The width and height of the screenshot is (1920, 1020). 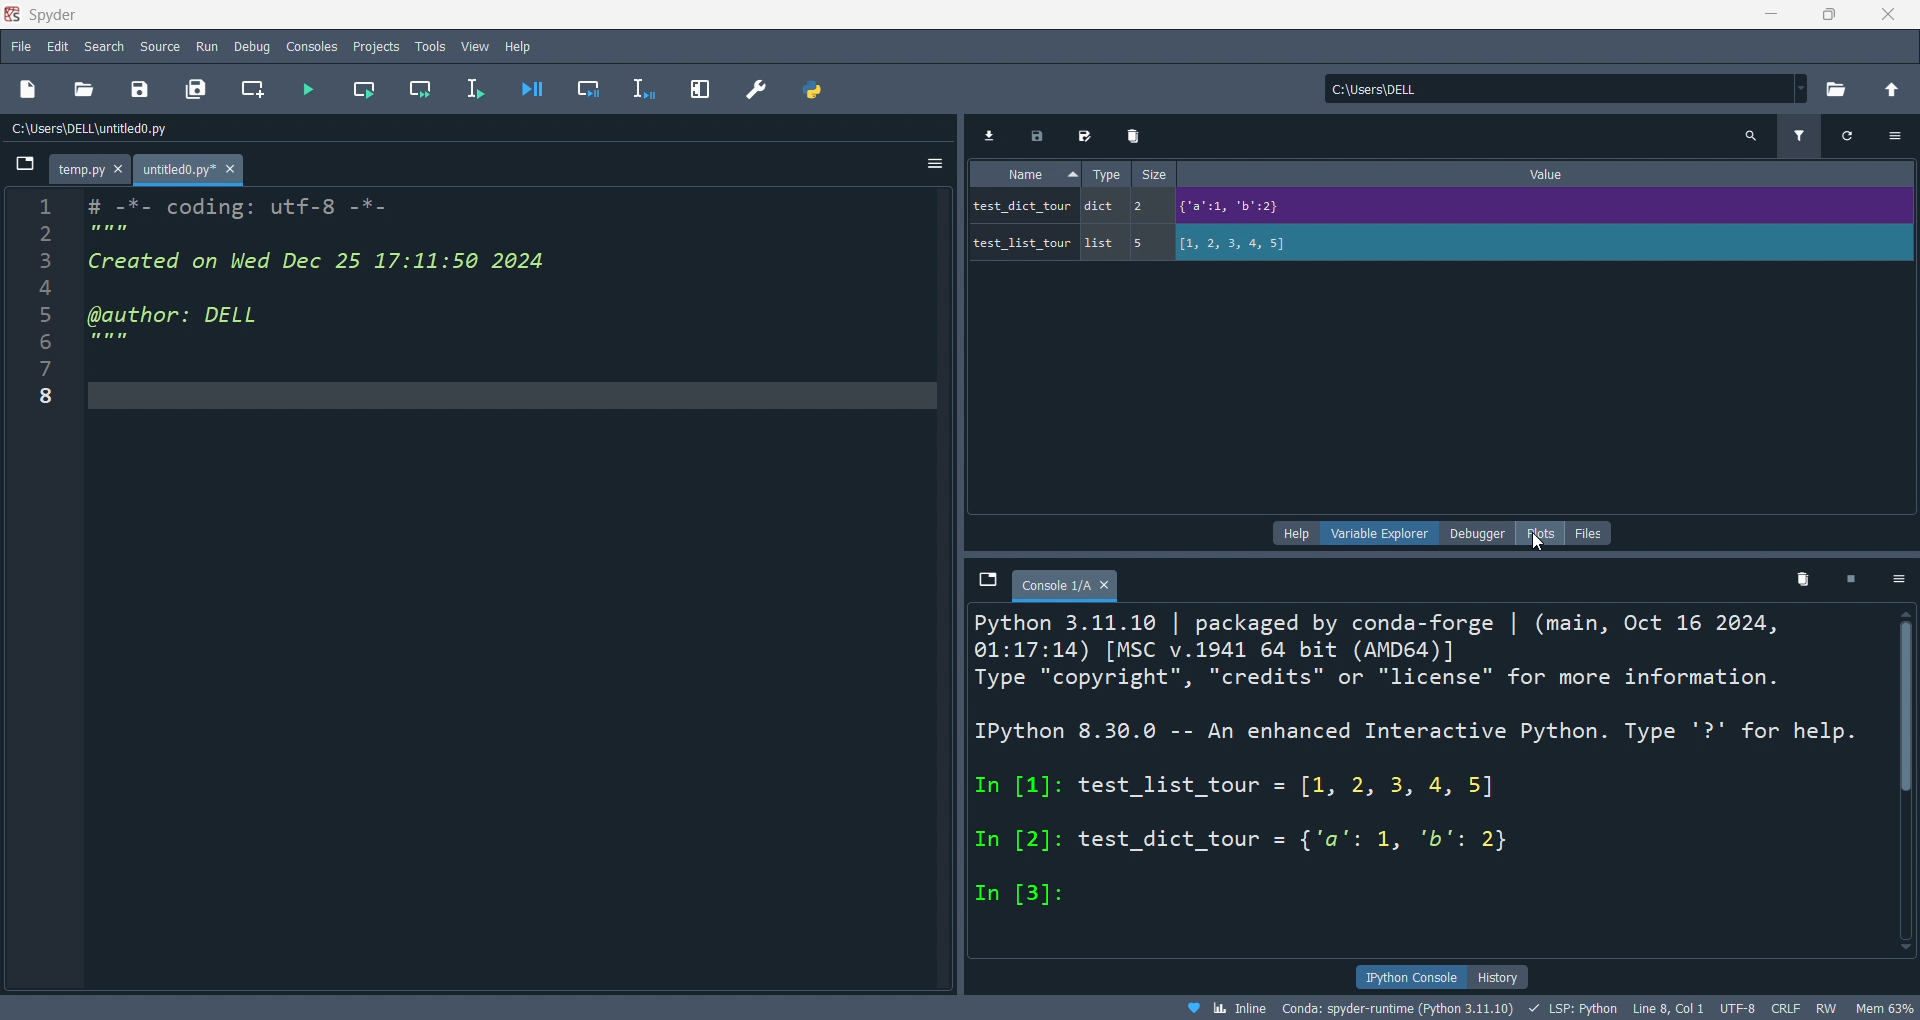 I want to click on new file, so click(x=30, y=90).